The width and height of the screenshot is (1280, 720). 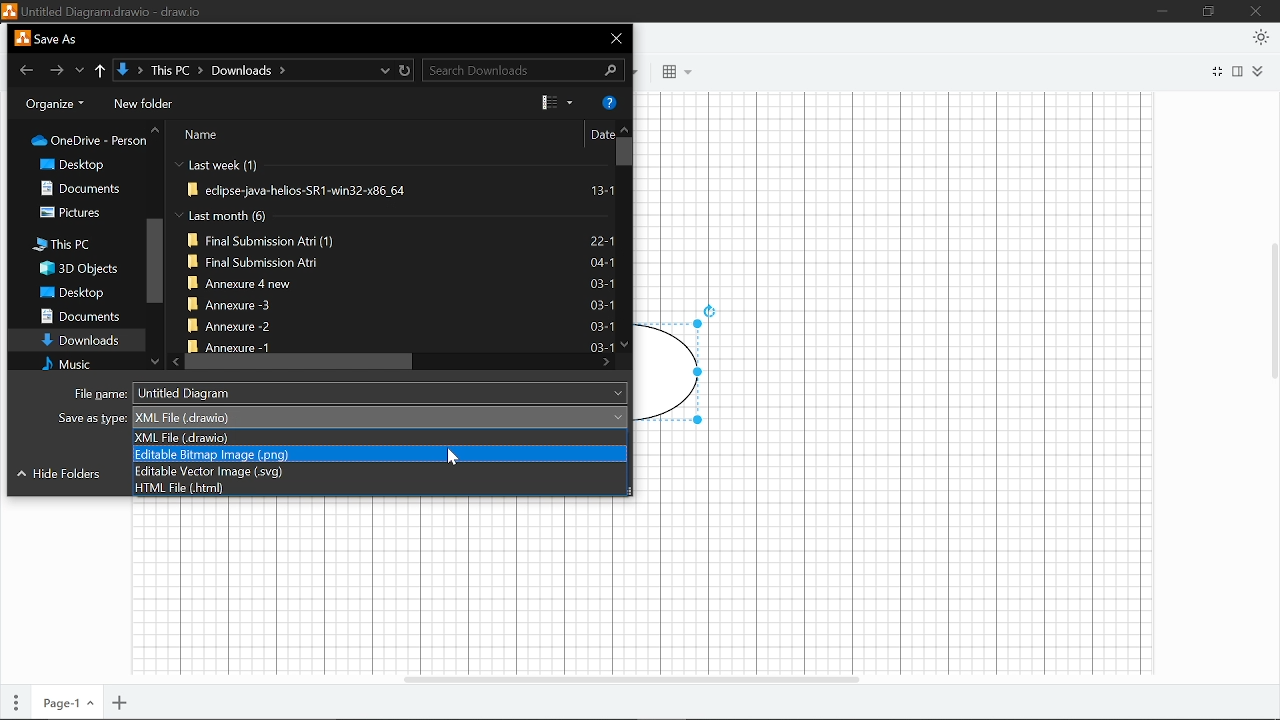 I want to click on File name, so click(x=349, y=392).